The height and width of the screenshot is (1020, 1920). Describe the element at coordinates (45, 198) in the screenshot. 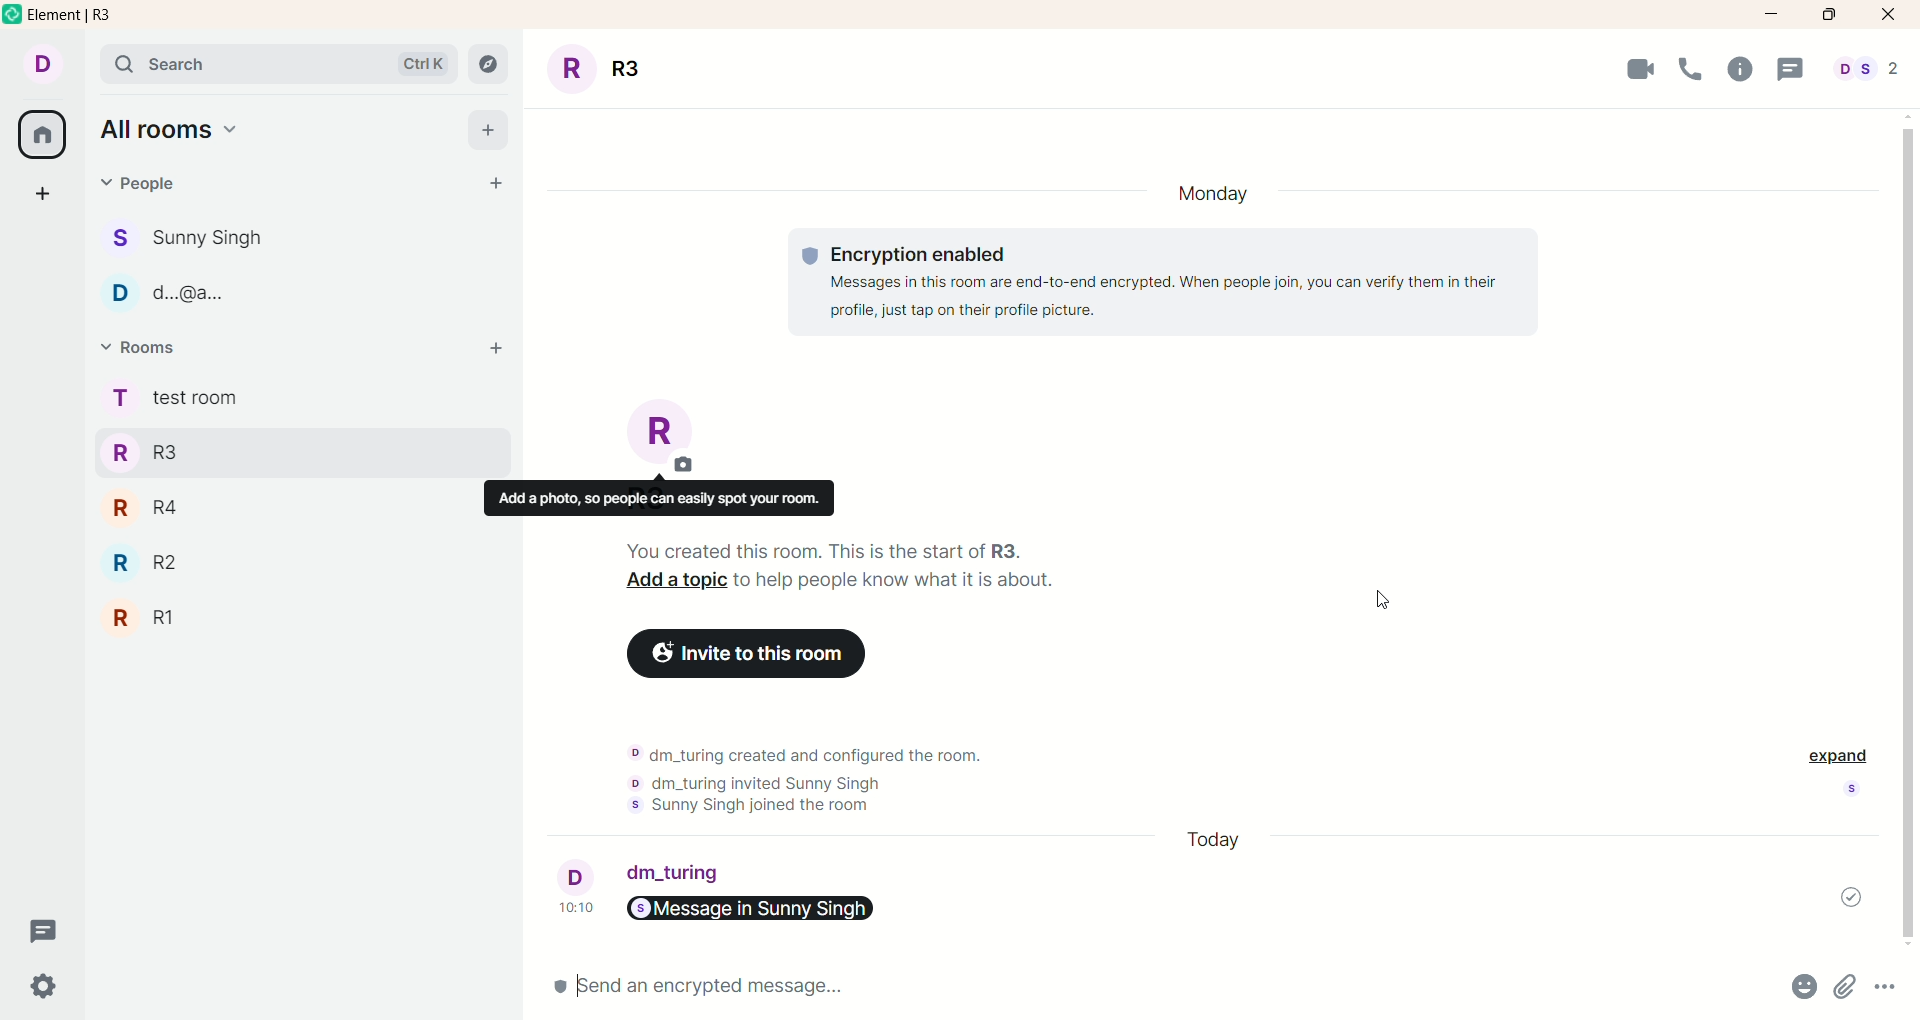

I see `create a space` at that location.